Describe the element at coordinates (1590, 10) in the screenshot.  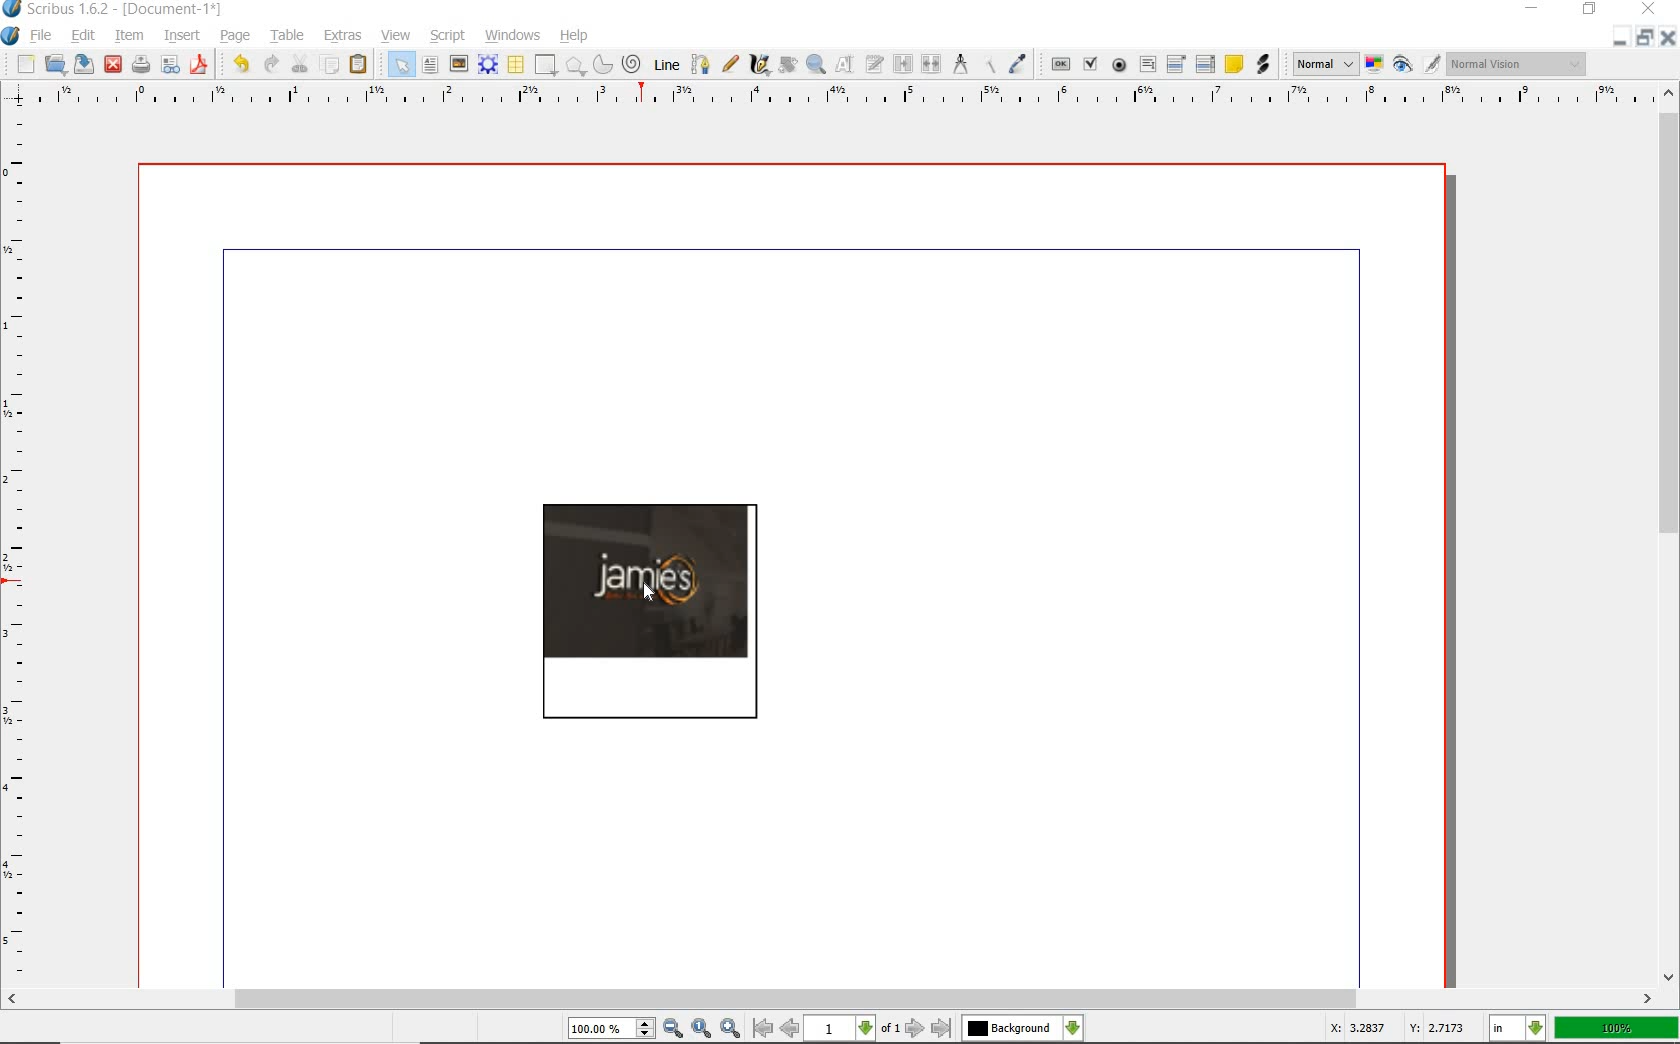
I see `RESTORE` at that location.